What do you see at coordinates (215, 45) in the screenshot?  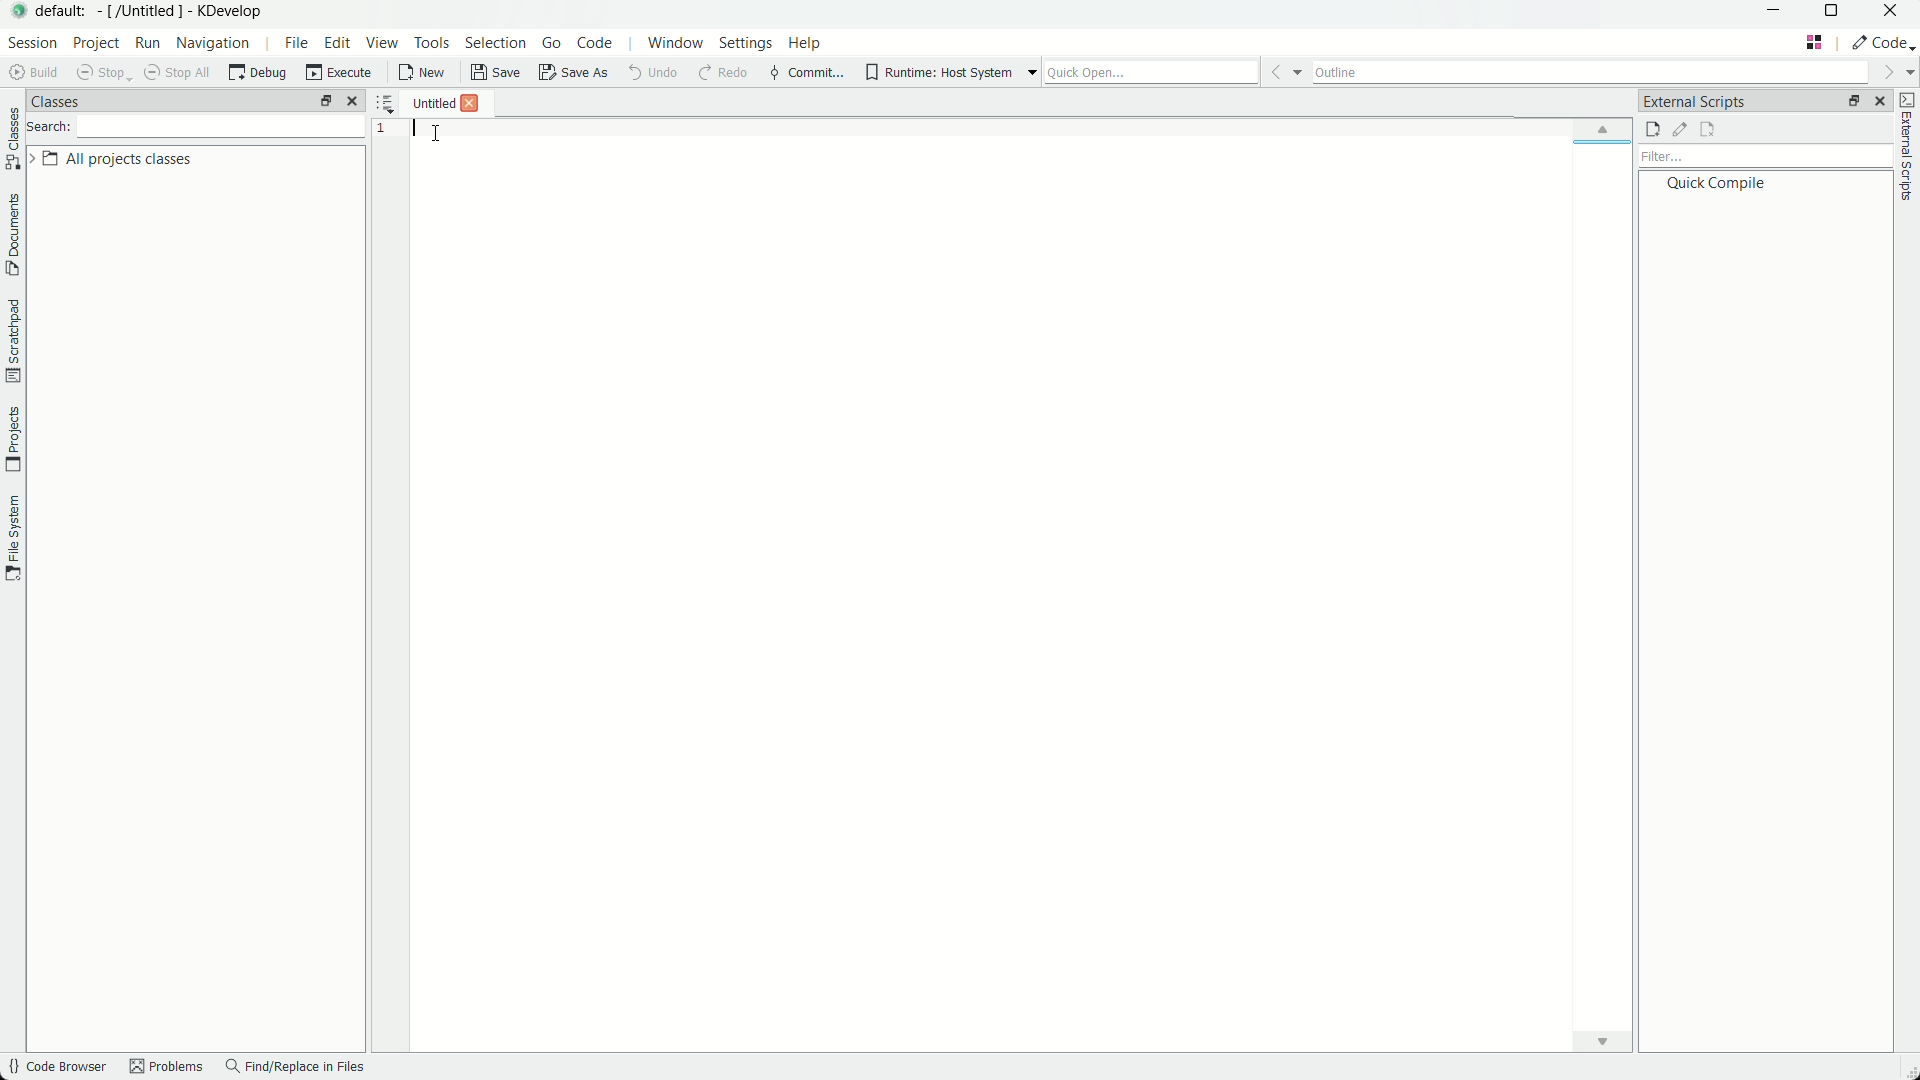 I see `navigation` at bounding box center [215, 45].